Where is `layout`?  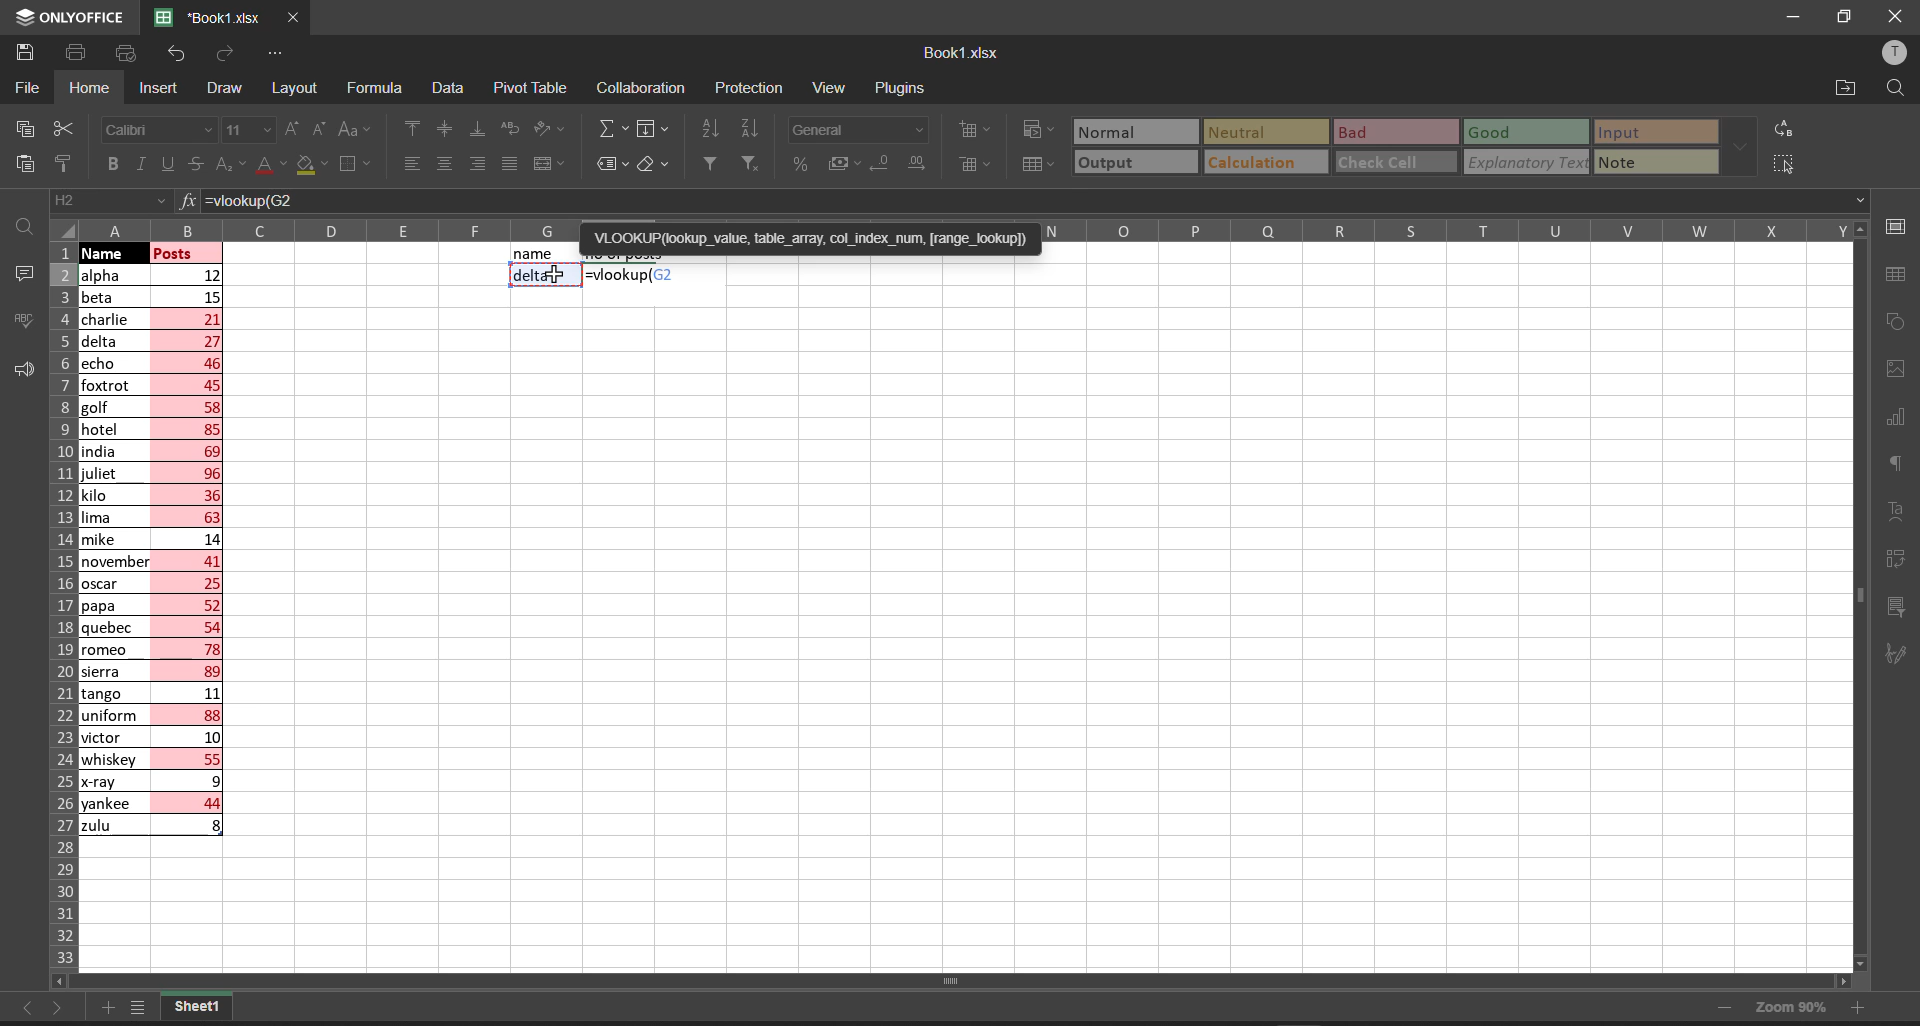 layout is located at coordinates (297, 89).